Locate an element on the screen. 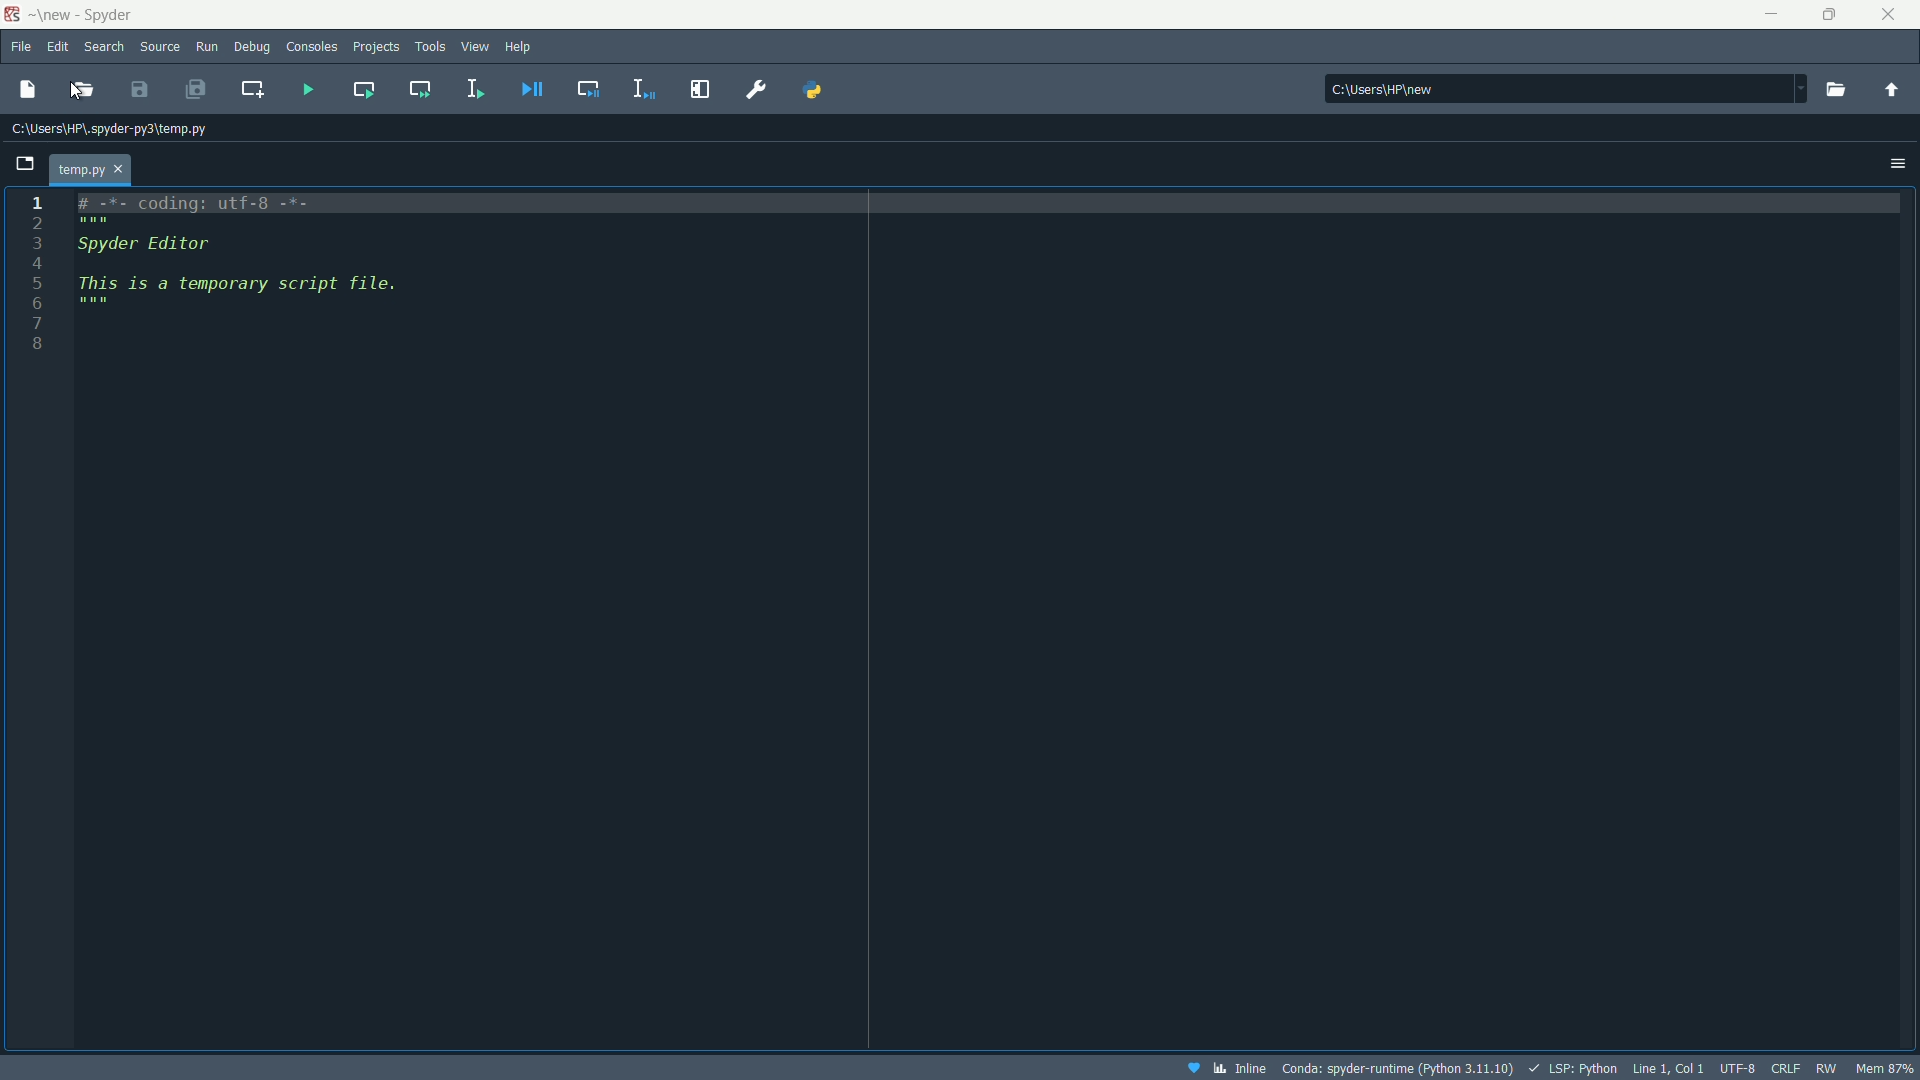 This screenshot has width=1920, height=1080. Projects menu is located at coordinates (376, 46).